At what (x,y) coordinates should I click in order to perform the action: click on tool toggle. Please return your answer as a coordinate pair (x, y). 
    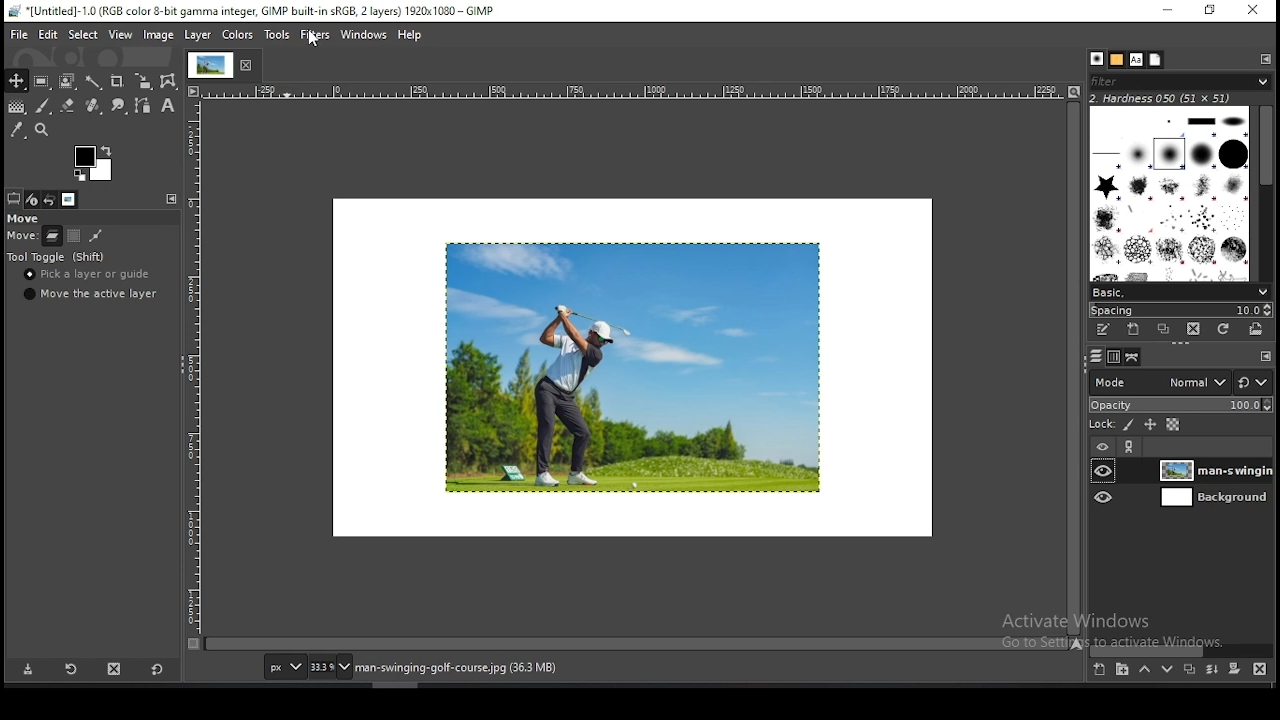
    Looking at the image, I should click on (60, 257).